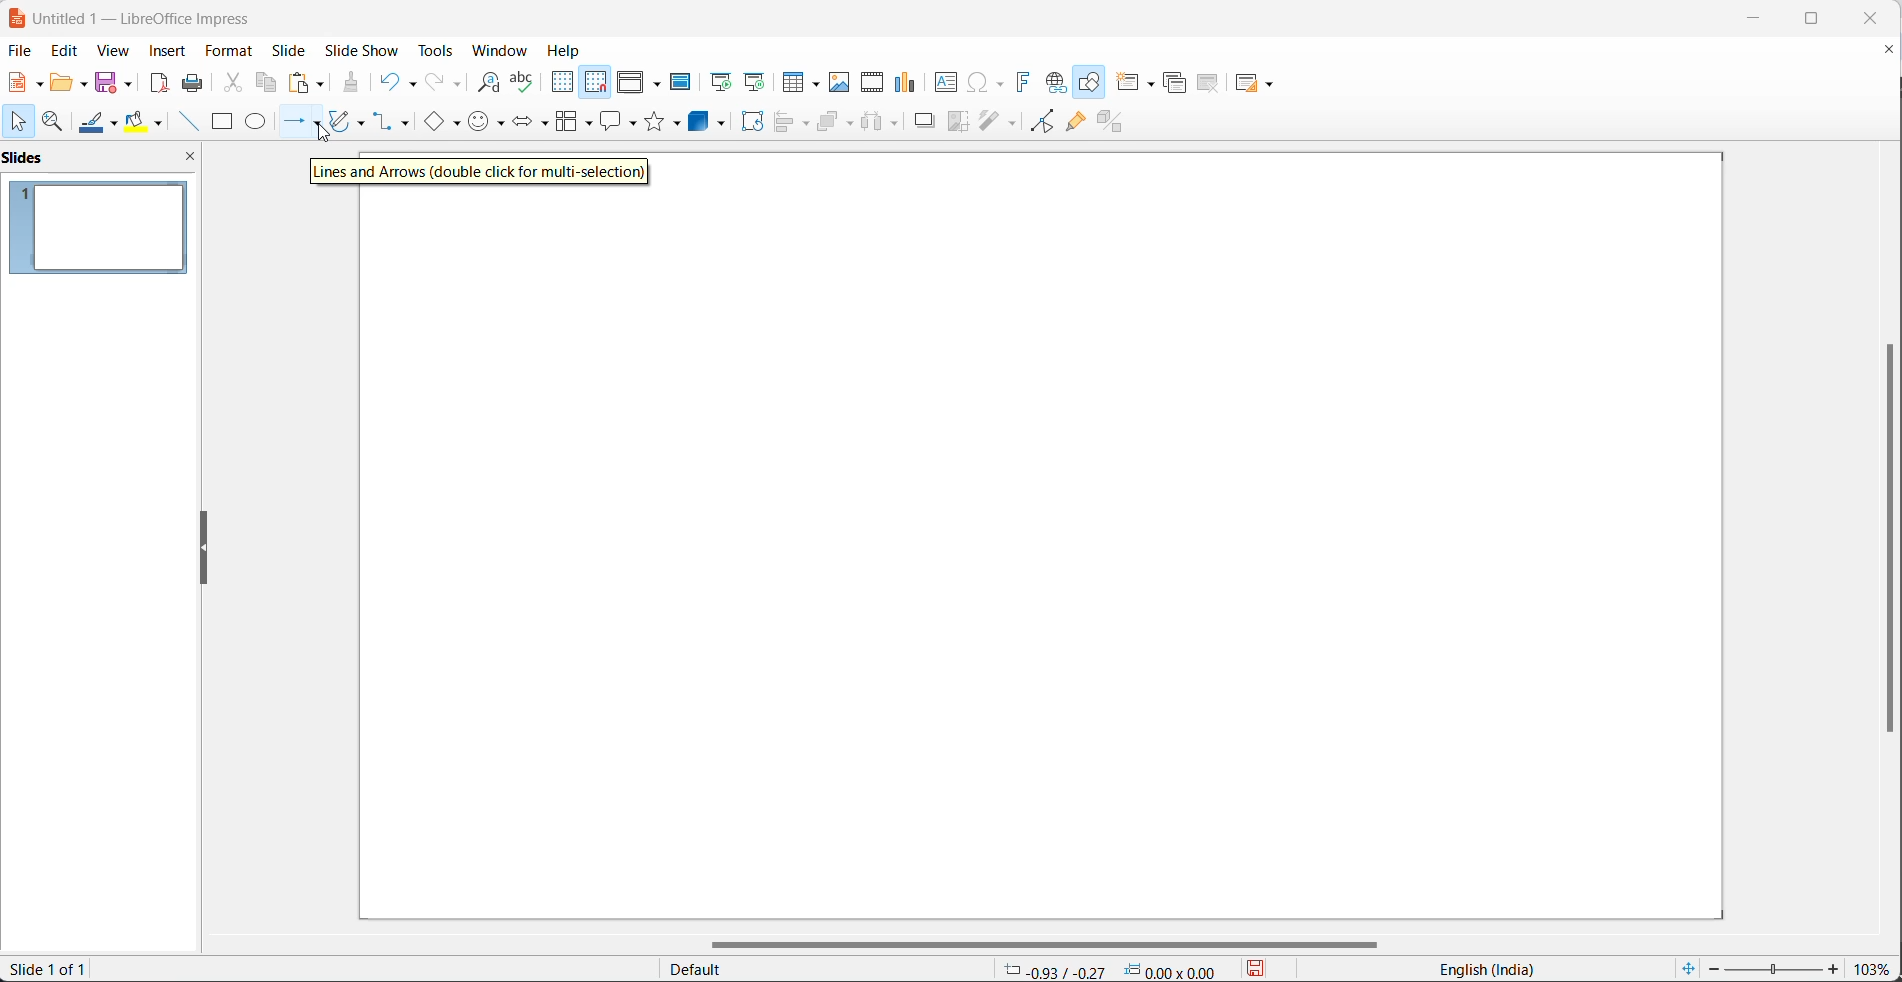  What do you see at coordinates (24, 83) in the screenshot?
I see `file options` at bounding box center [24, 83].